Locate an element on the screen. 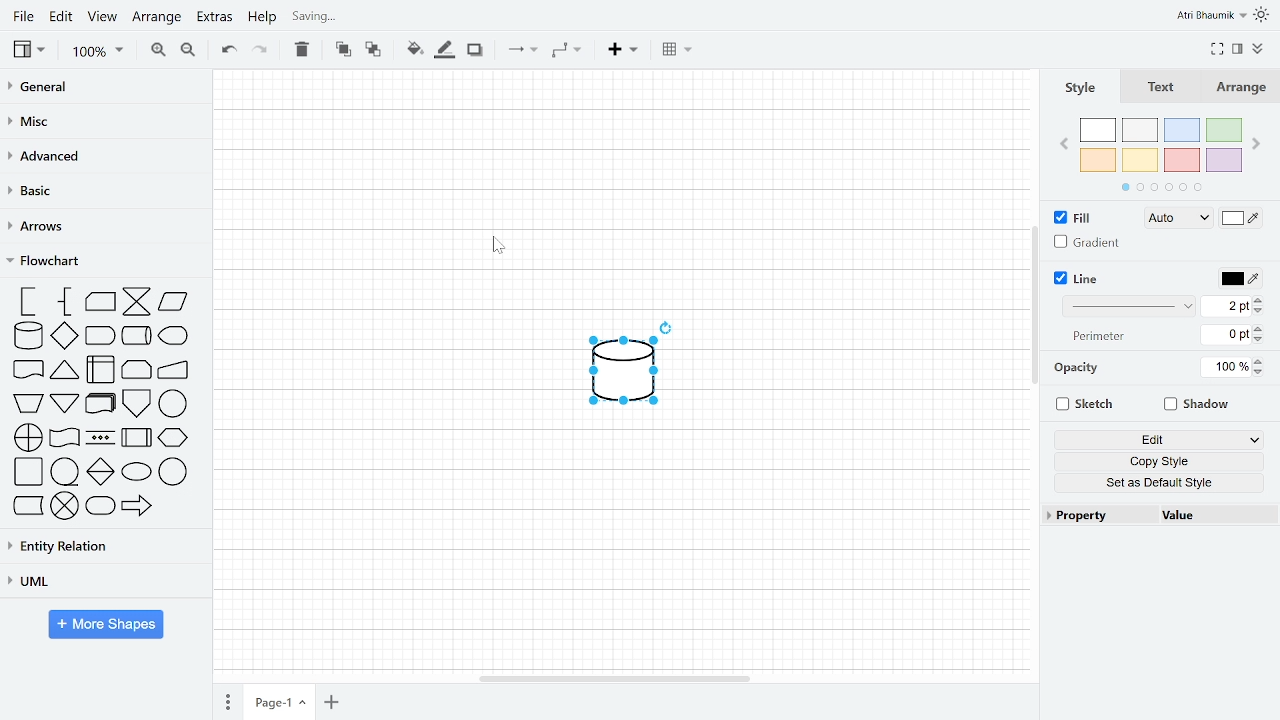 The image size is (1280, 720). previous page in colors is located at coordinates (1064, 145).